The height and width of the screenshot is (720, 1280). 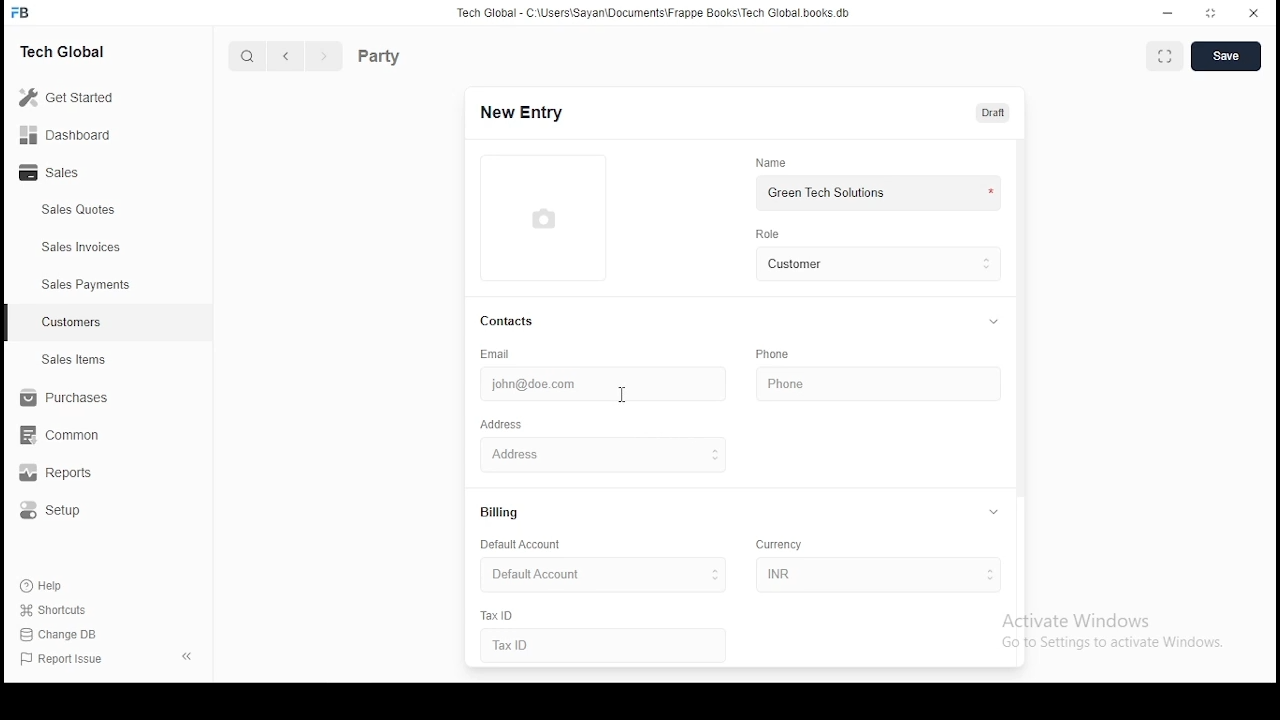 What do you see at coordinates (874, 263) in the screenshot?
I see `customer` at bounding box center [874, 263].